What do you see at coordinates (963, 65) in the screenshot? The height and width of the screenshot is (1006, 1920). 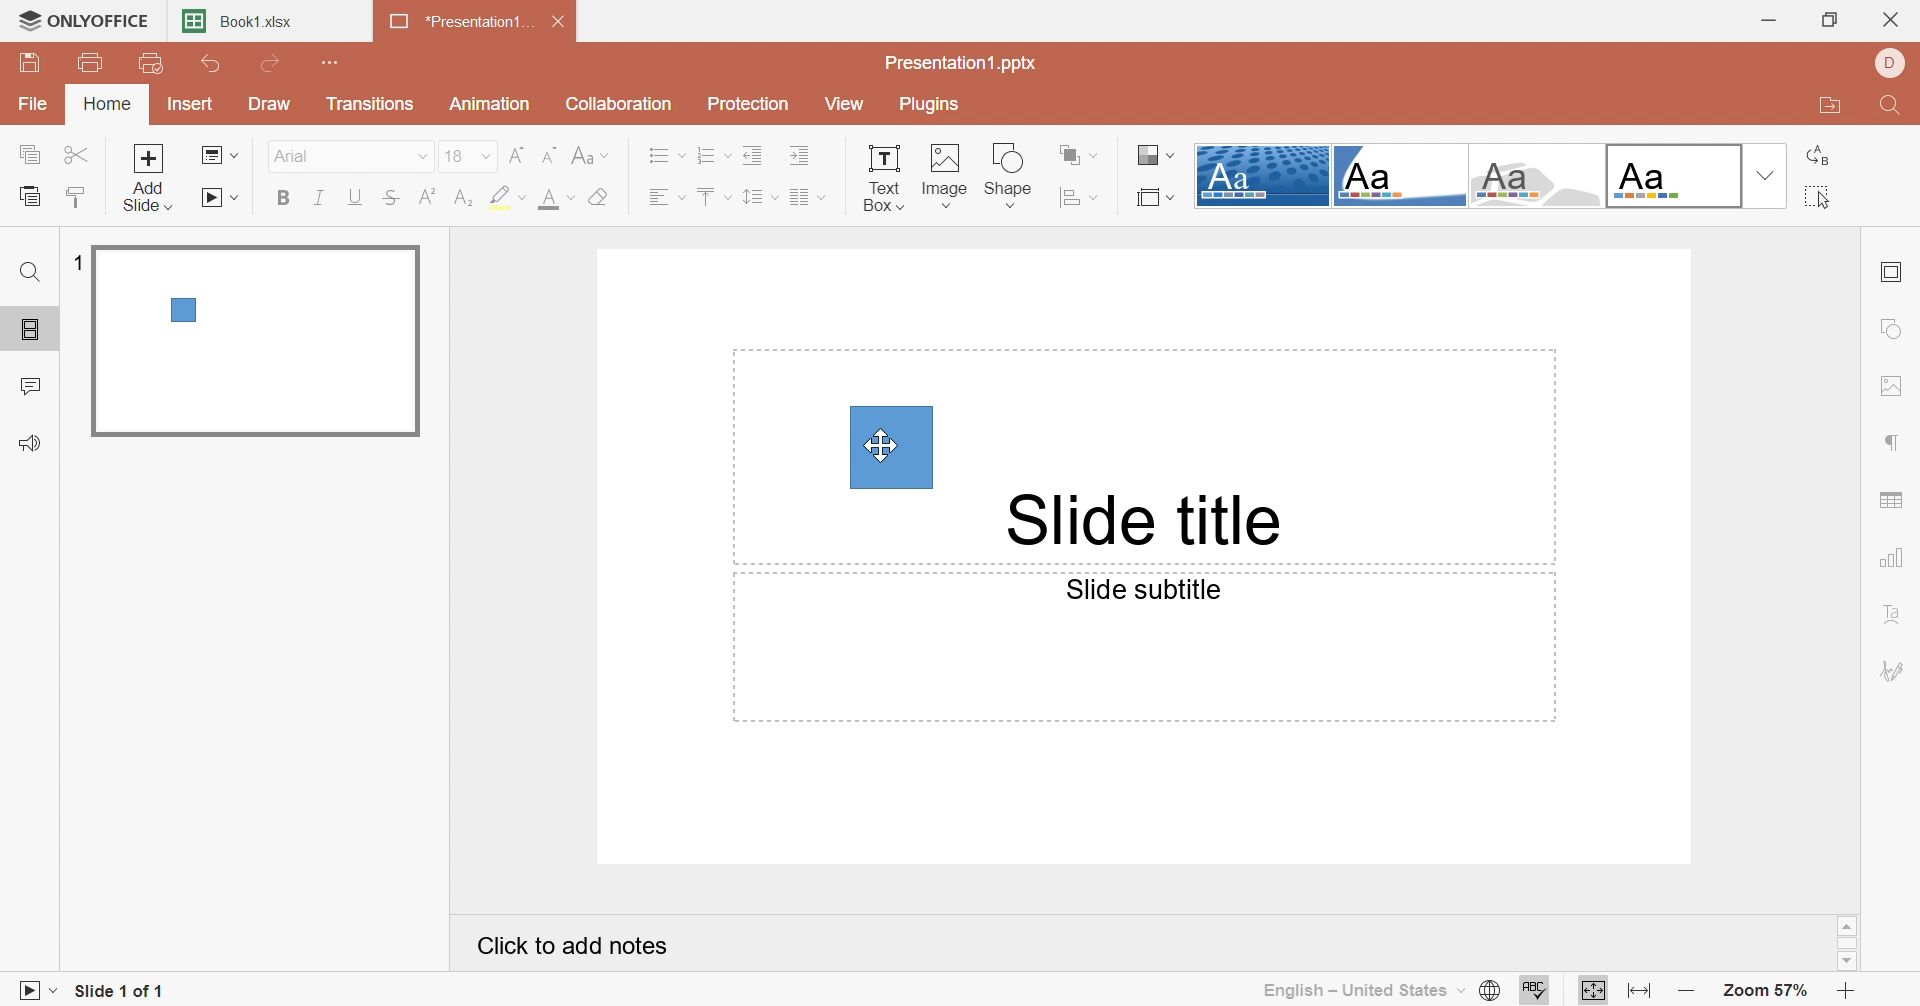 I see `Presentation1.pptx` at bounding box center [963, 65].